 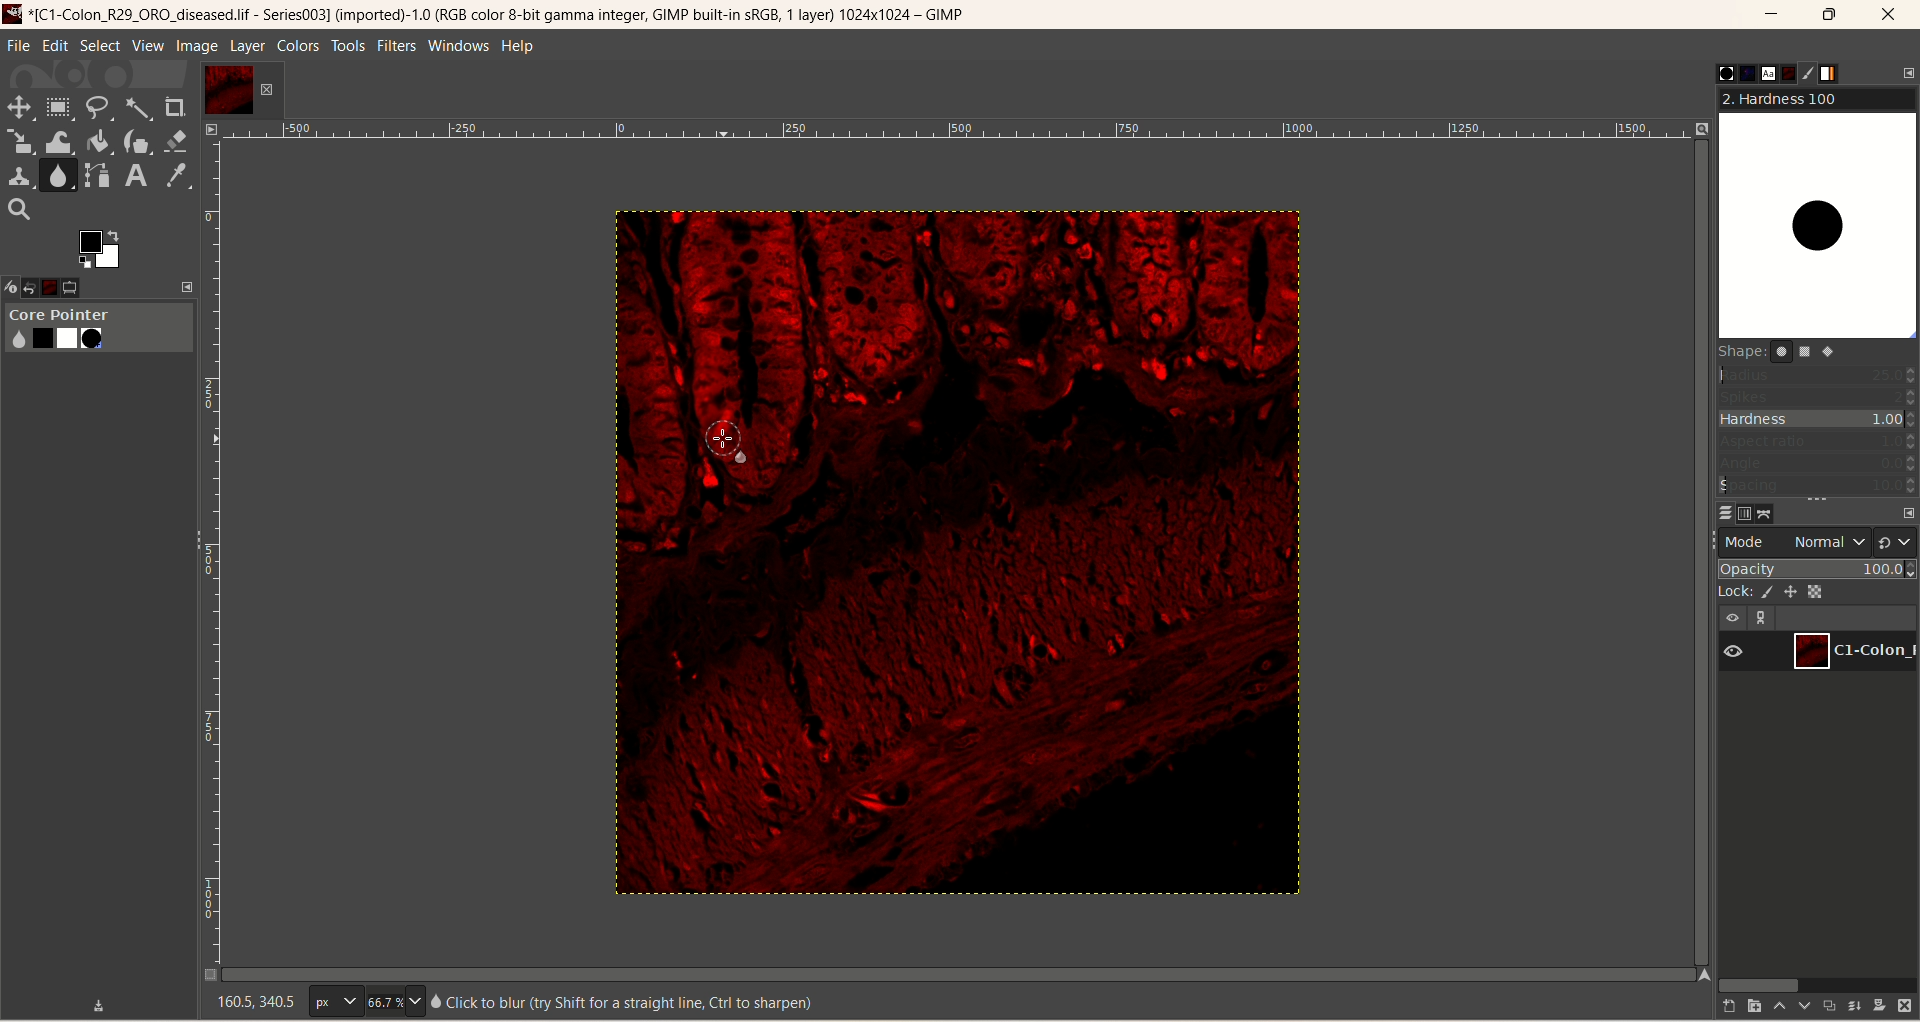 What do you see at coordinates (1760, 73) in the screenshot?
I see `fonts` at bounding box center [1760, 73].